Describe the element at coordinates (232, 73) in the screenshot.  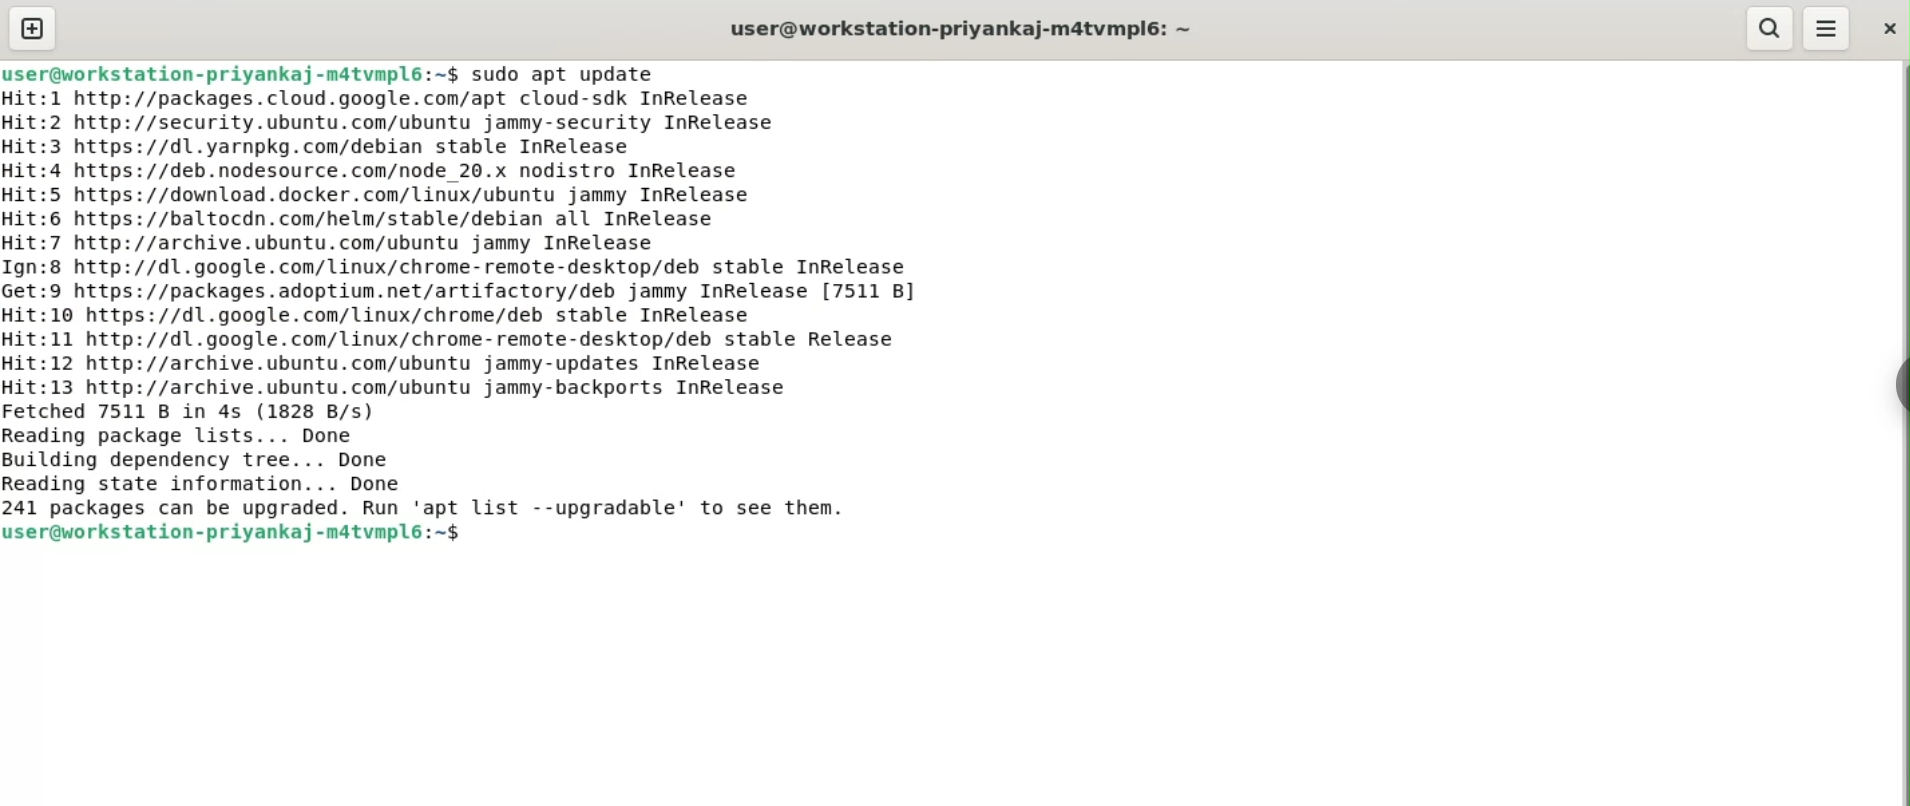
I see `user@workstation-priyankaj-m4tvmpl6:-$` at that location.